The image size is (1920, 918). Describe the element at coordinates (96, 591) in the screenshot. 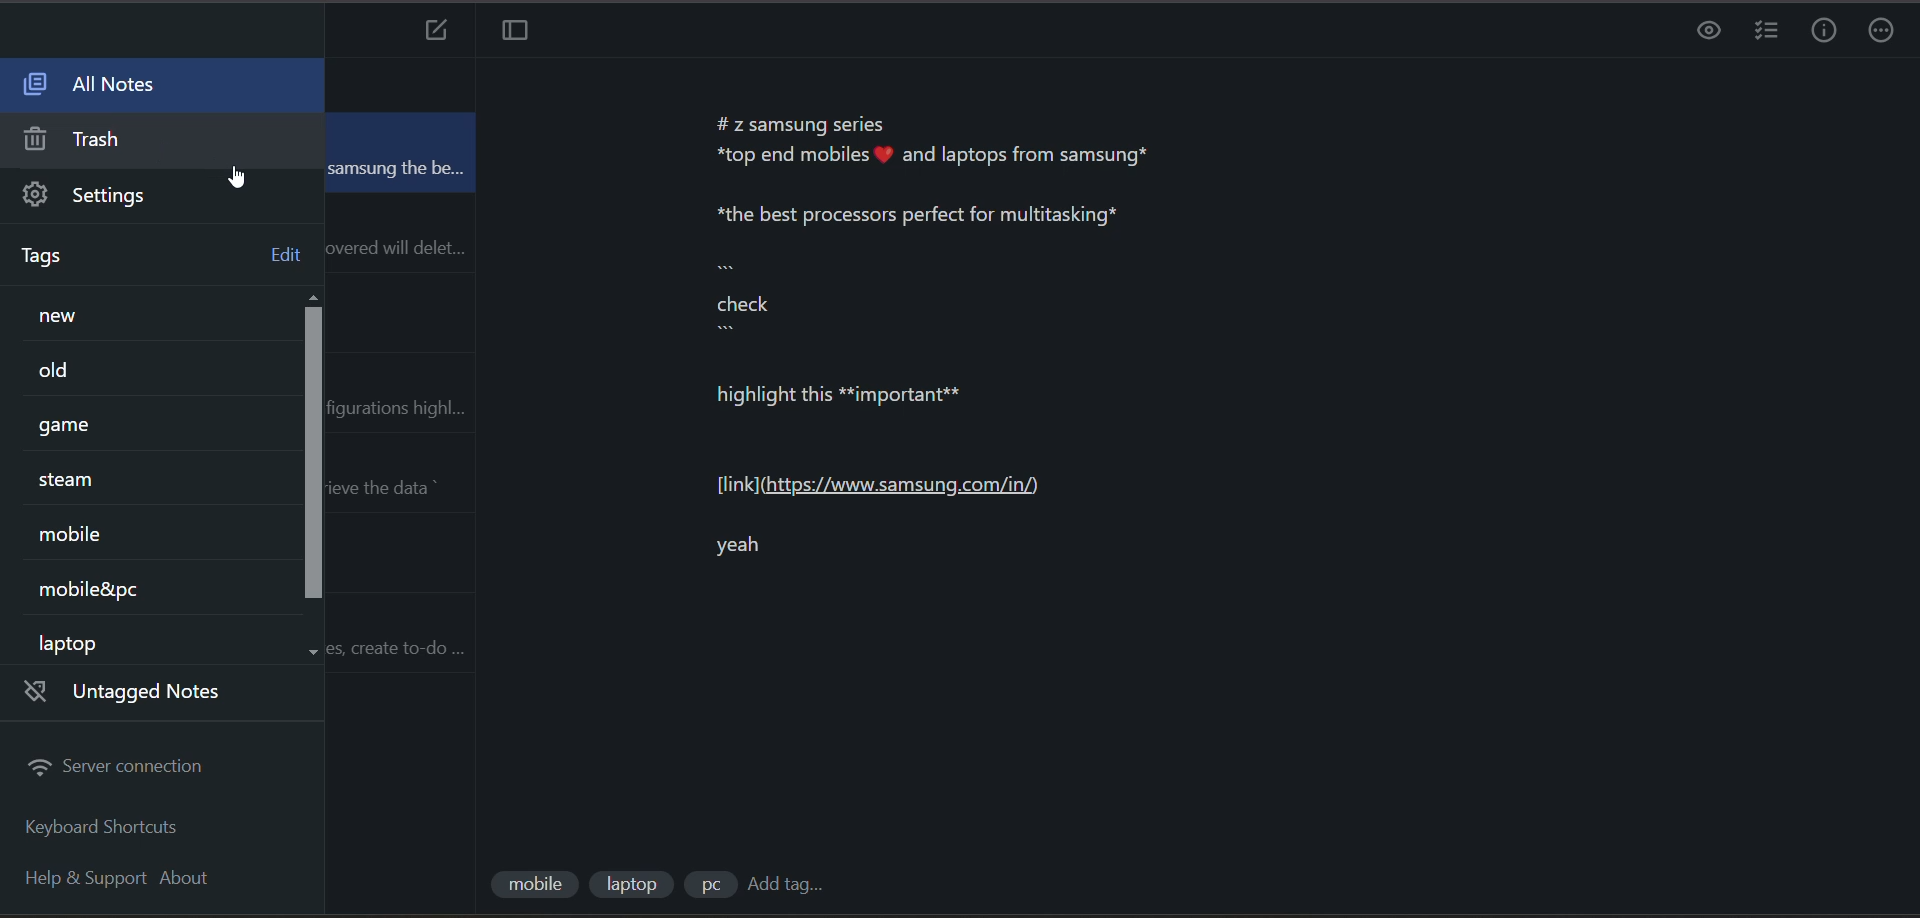

I see `tag 6` at that location.